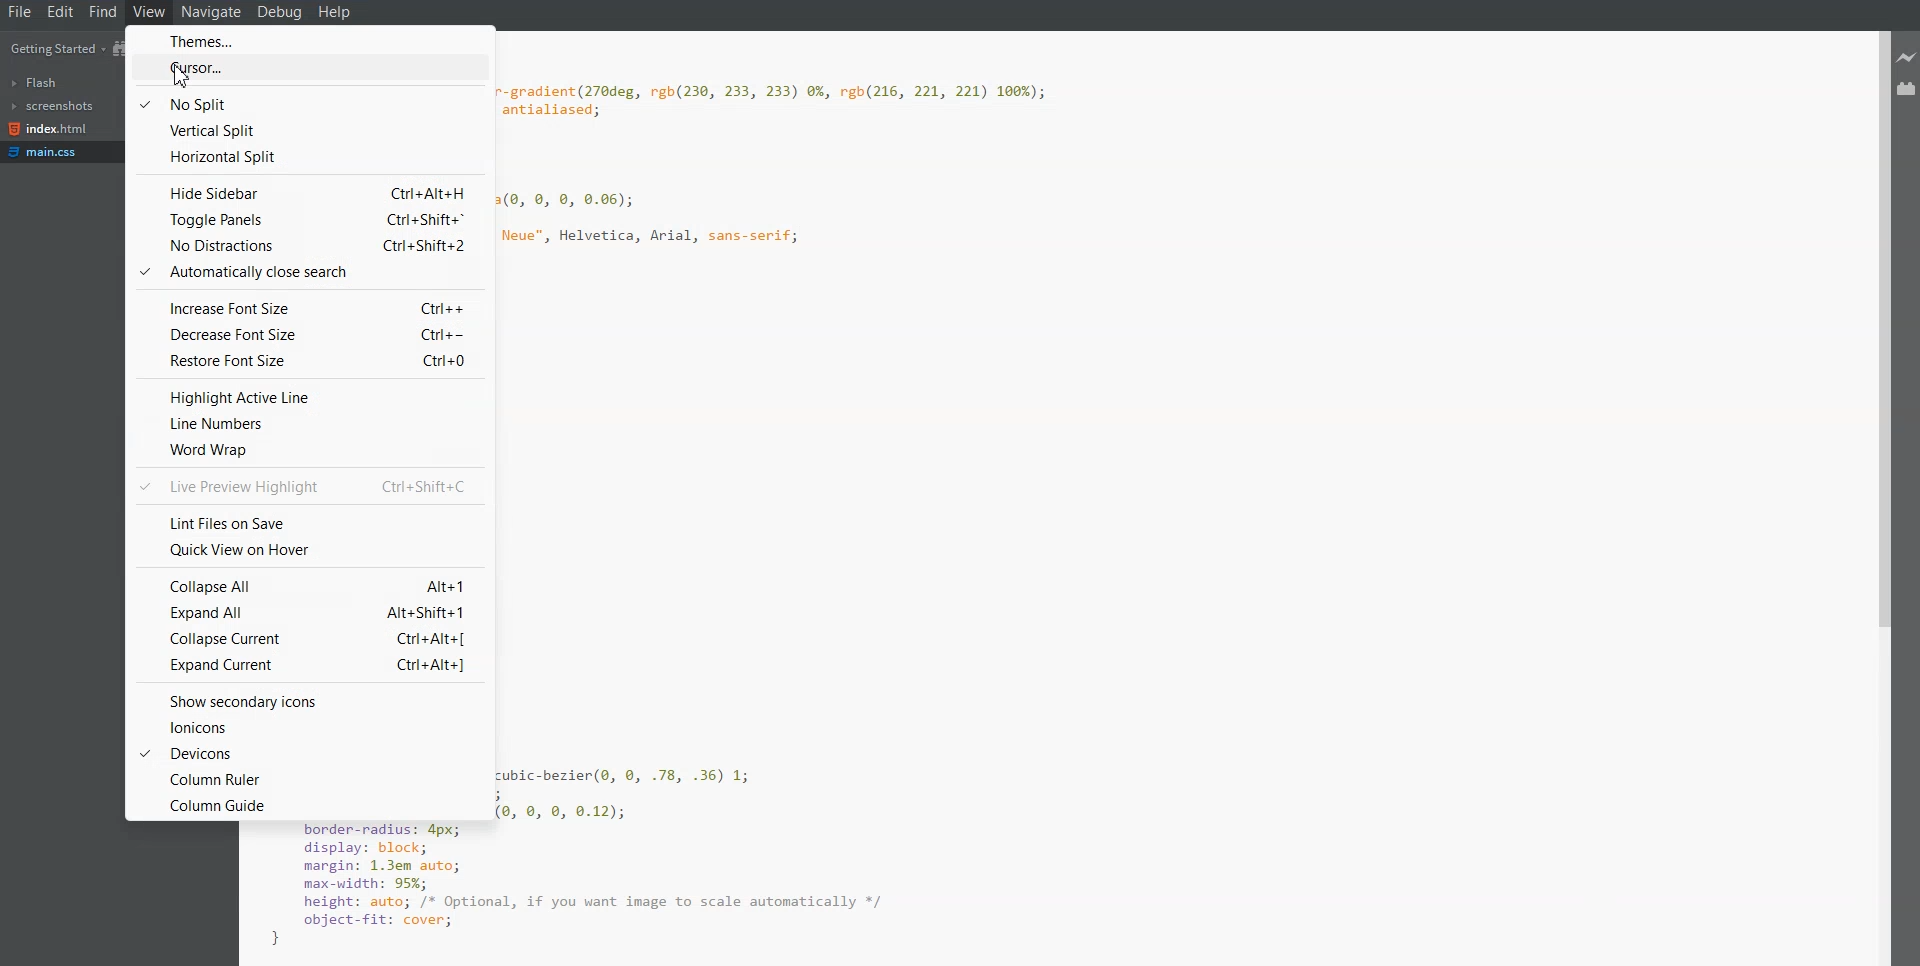 This screenshot has width=1920, height=966. What do you see at coordinates (308, 450) in the screenshot?
I see `Word Wrap` at bounding box center [308, 450].